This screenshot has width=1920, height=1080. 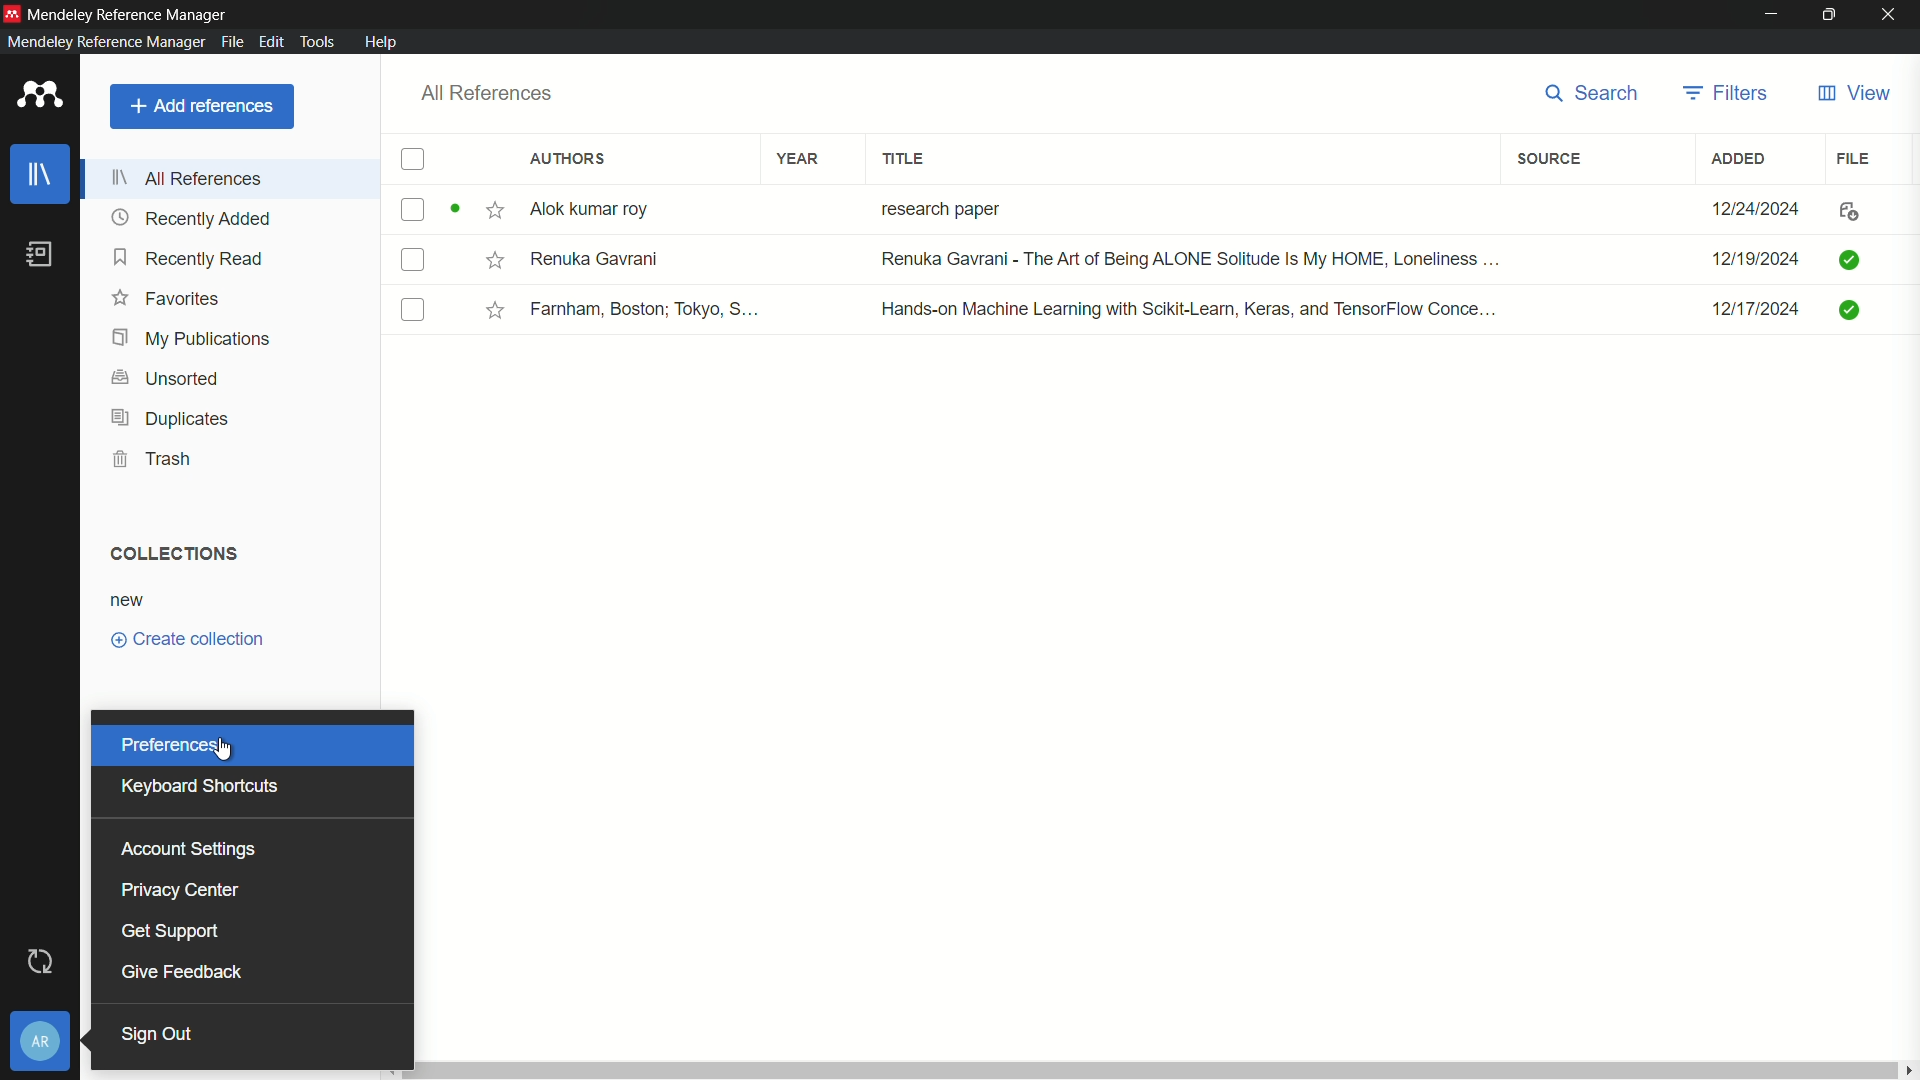 What do you see at coordinates (41, 963) in the screenshot?
I see `sync` at bounding box center [41, 963].